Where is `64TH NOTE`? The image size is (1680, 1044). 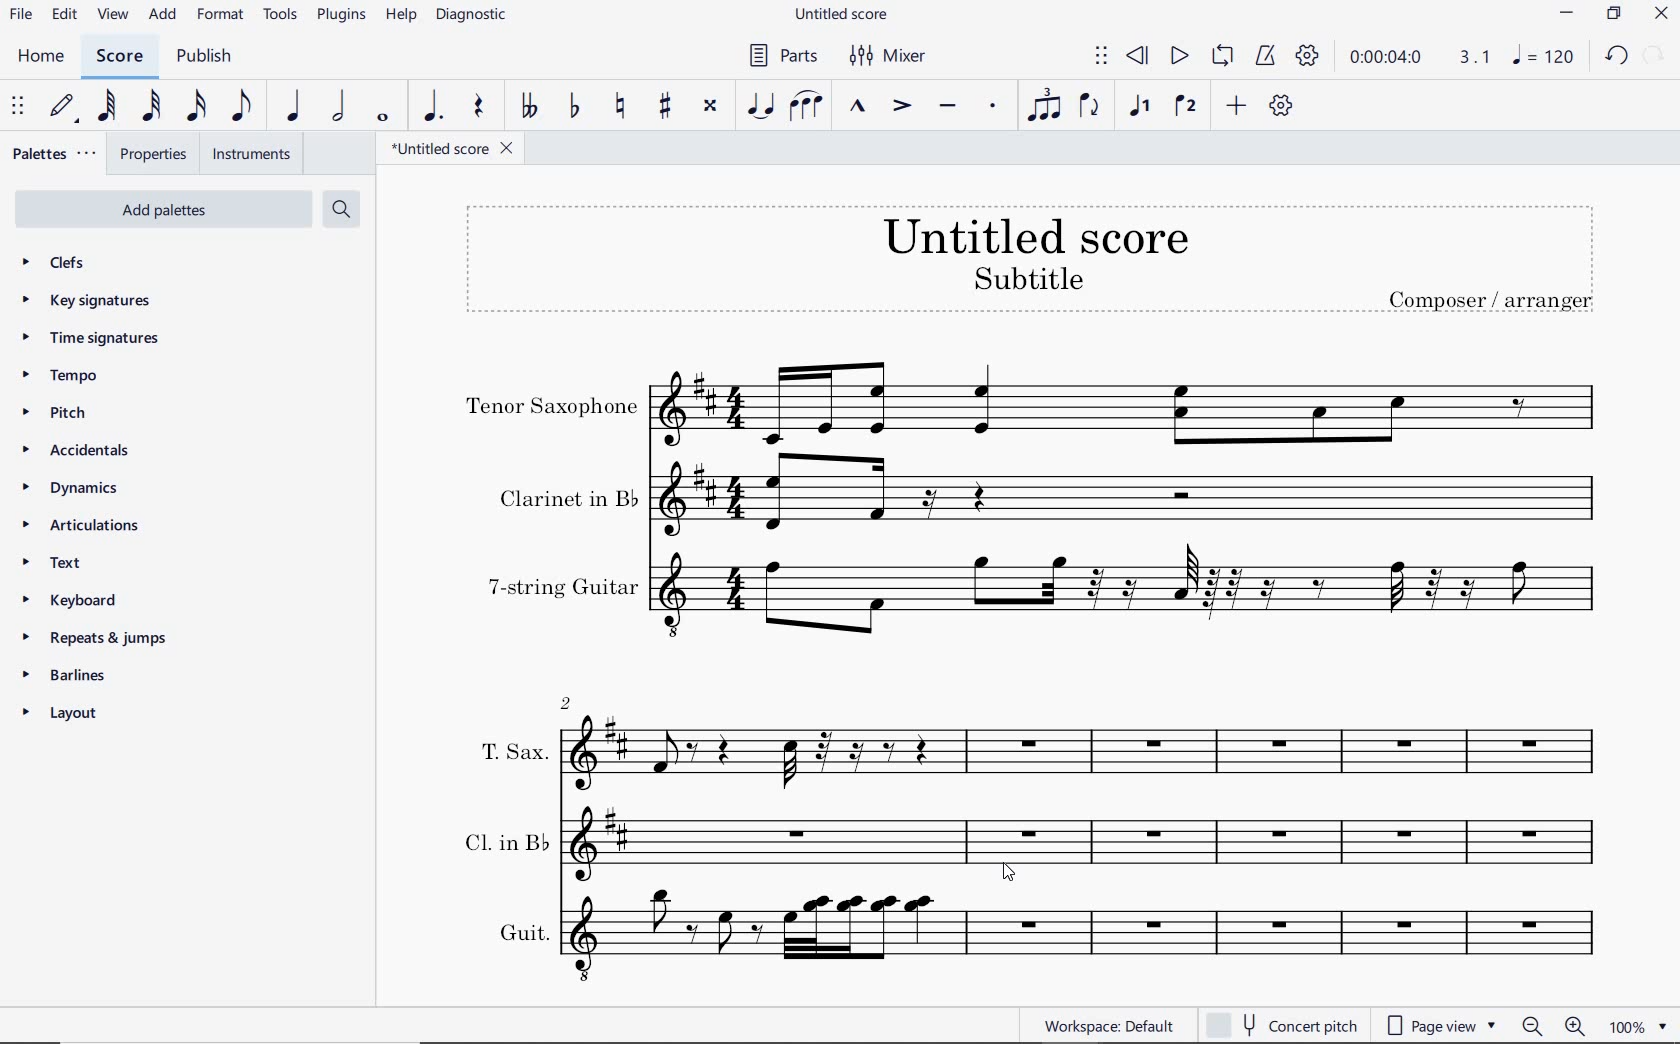
64TH NOTE is located at coordinates (107, 108).